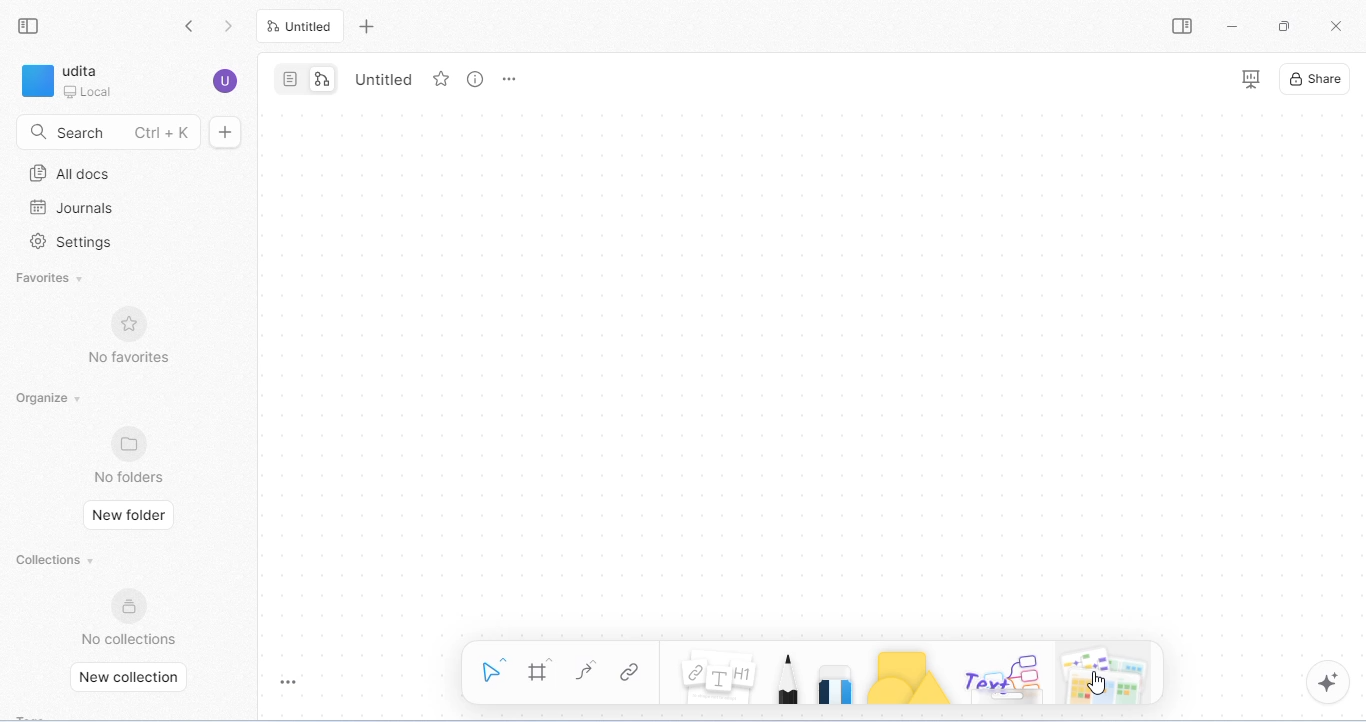  I want to click on rename and more, so click(509, 79).